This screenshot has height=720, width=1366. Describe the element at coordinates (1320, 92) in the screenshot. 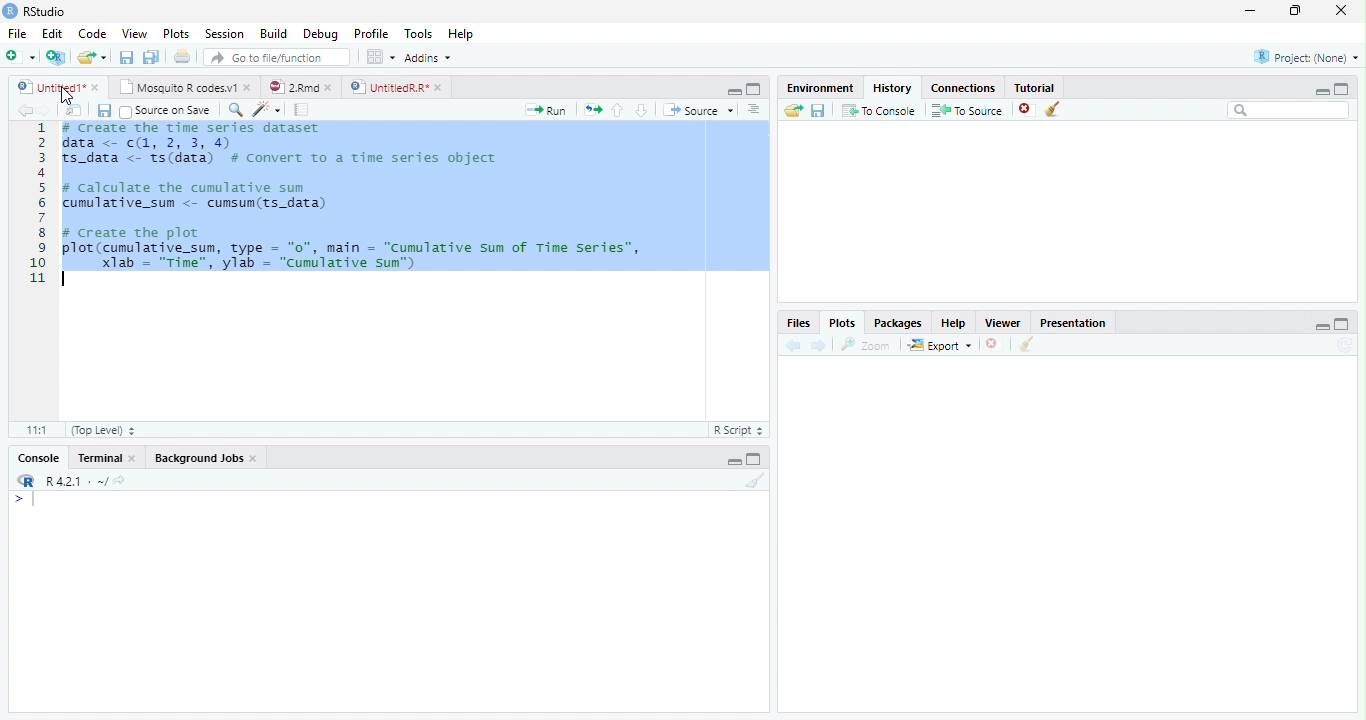

I see `Minimize` at that location.